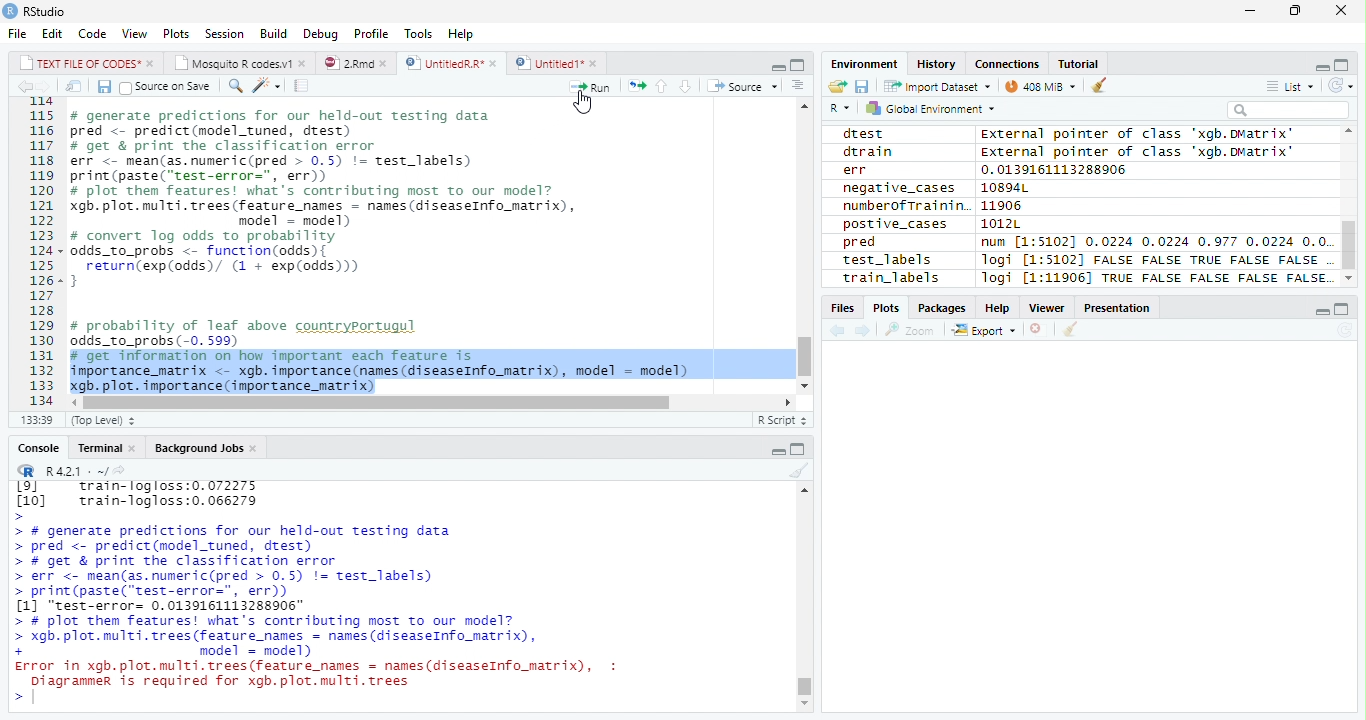 The width and height of the screenshot is (1366, 720). I want to click on  Untitled1* , so click(557, 62).